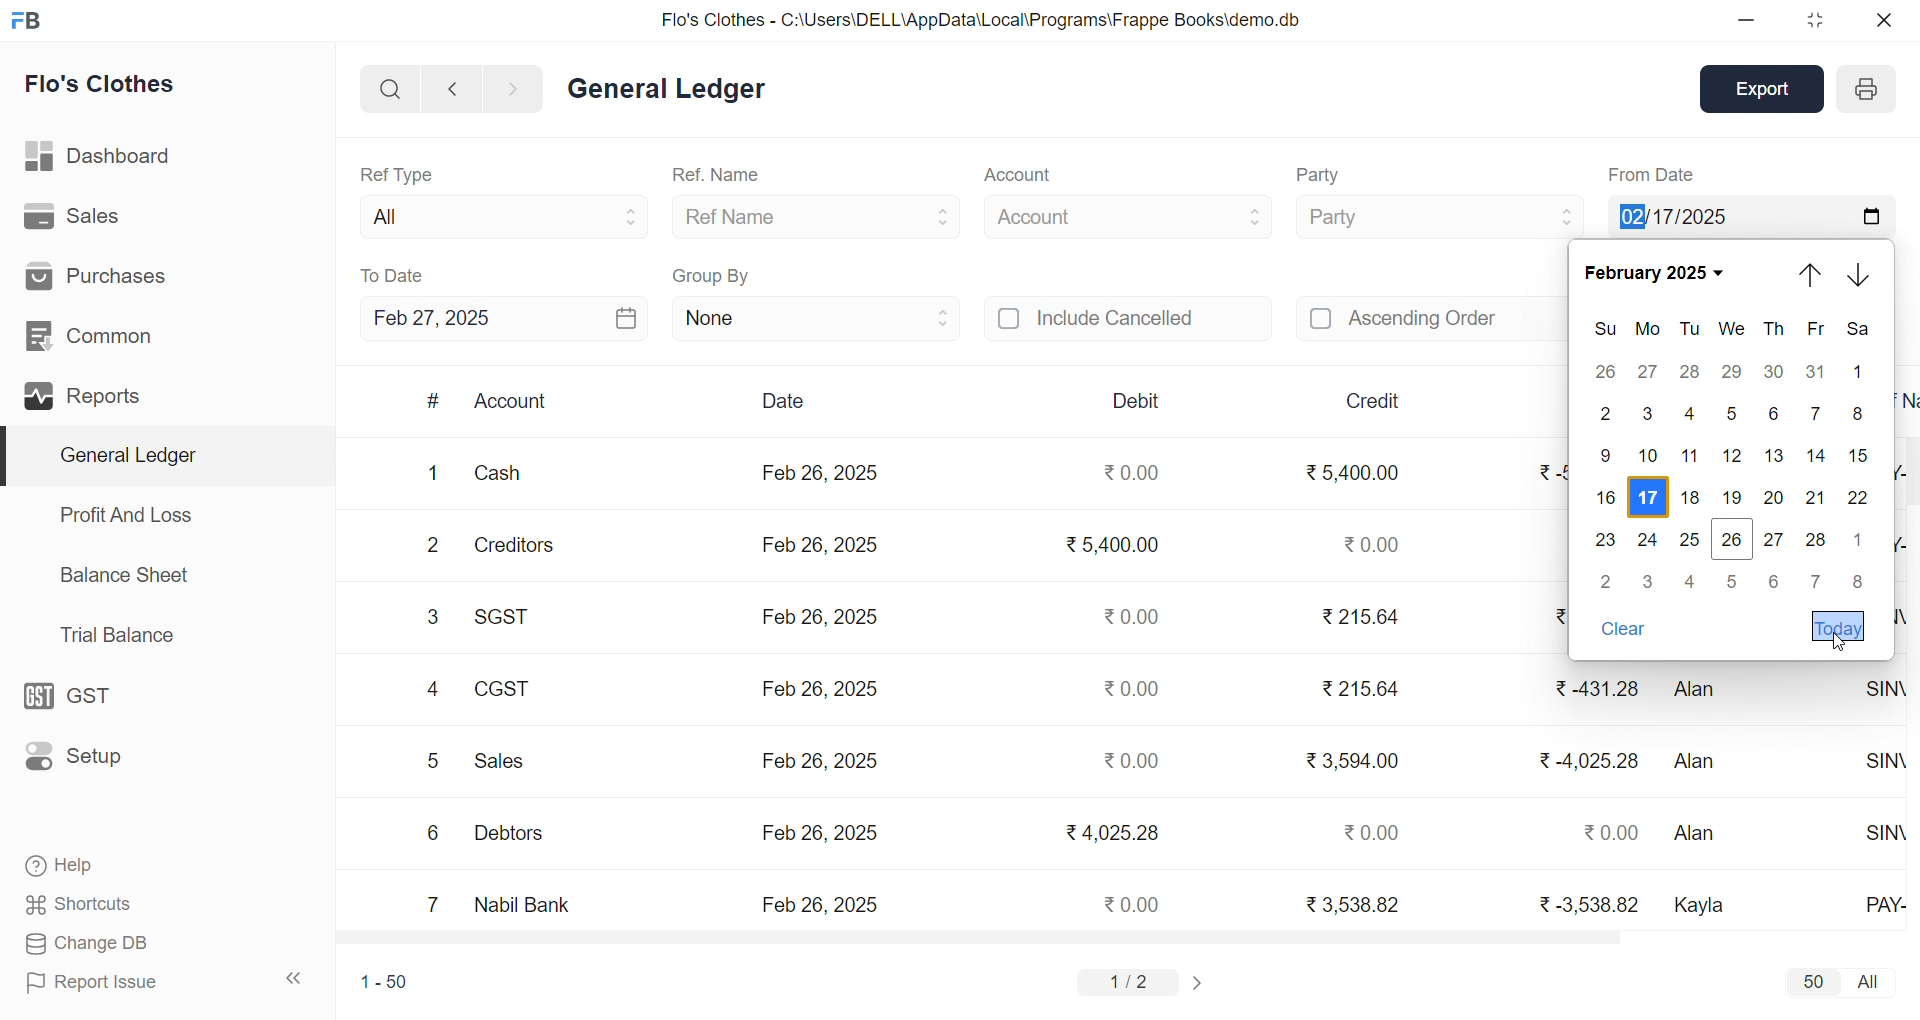  I want to click on Trial Balance, so click(119, 636).